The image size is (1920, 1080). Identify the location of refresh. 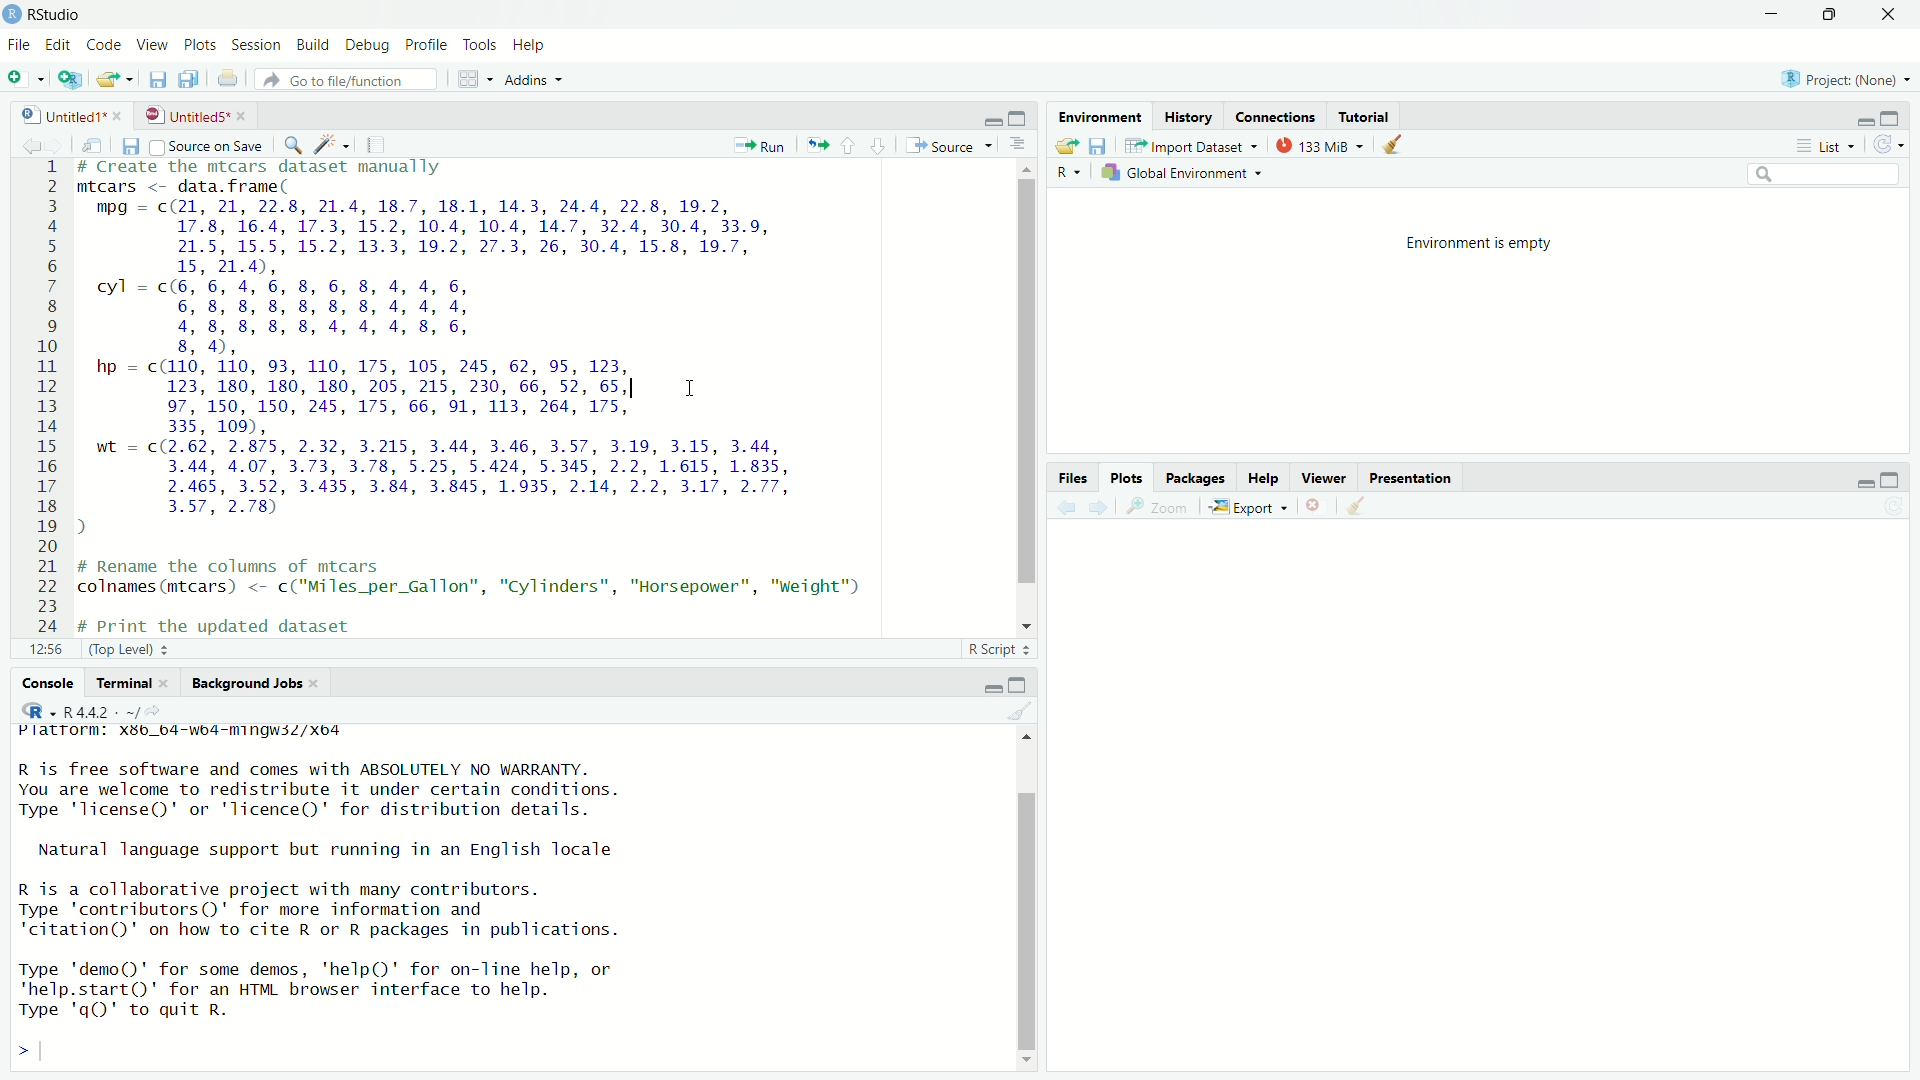
(1892, 145).